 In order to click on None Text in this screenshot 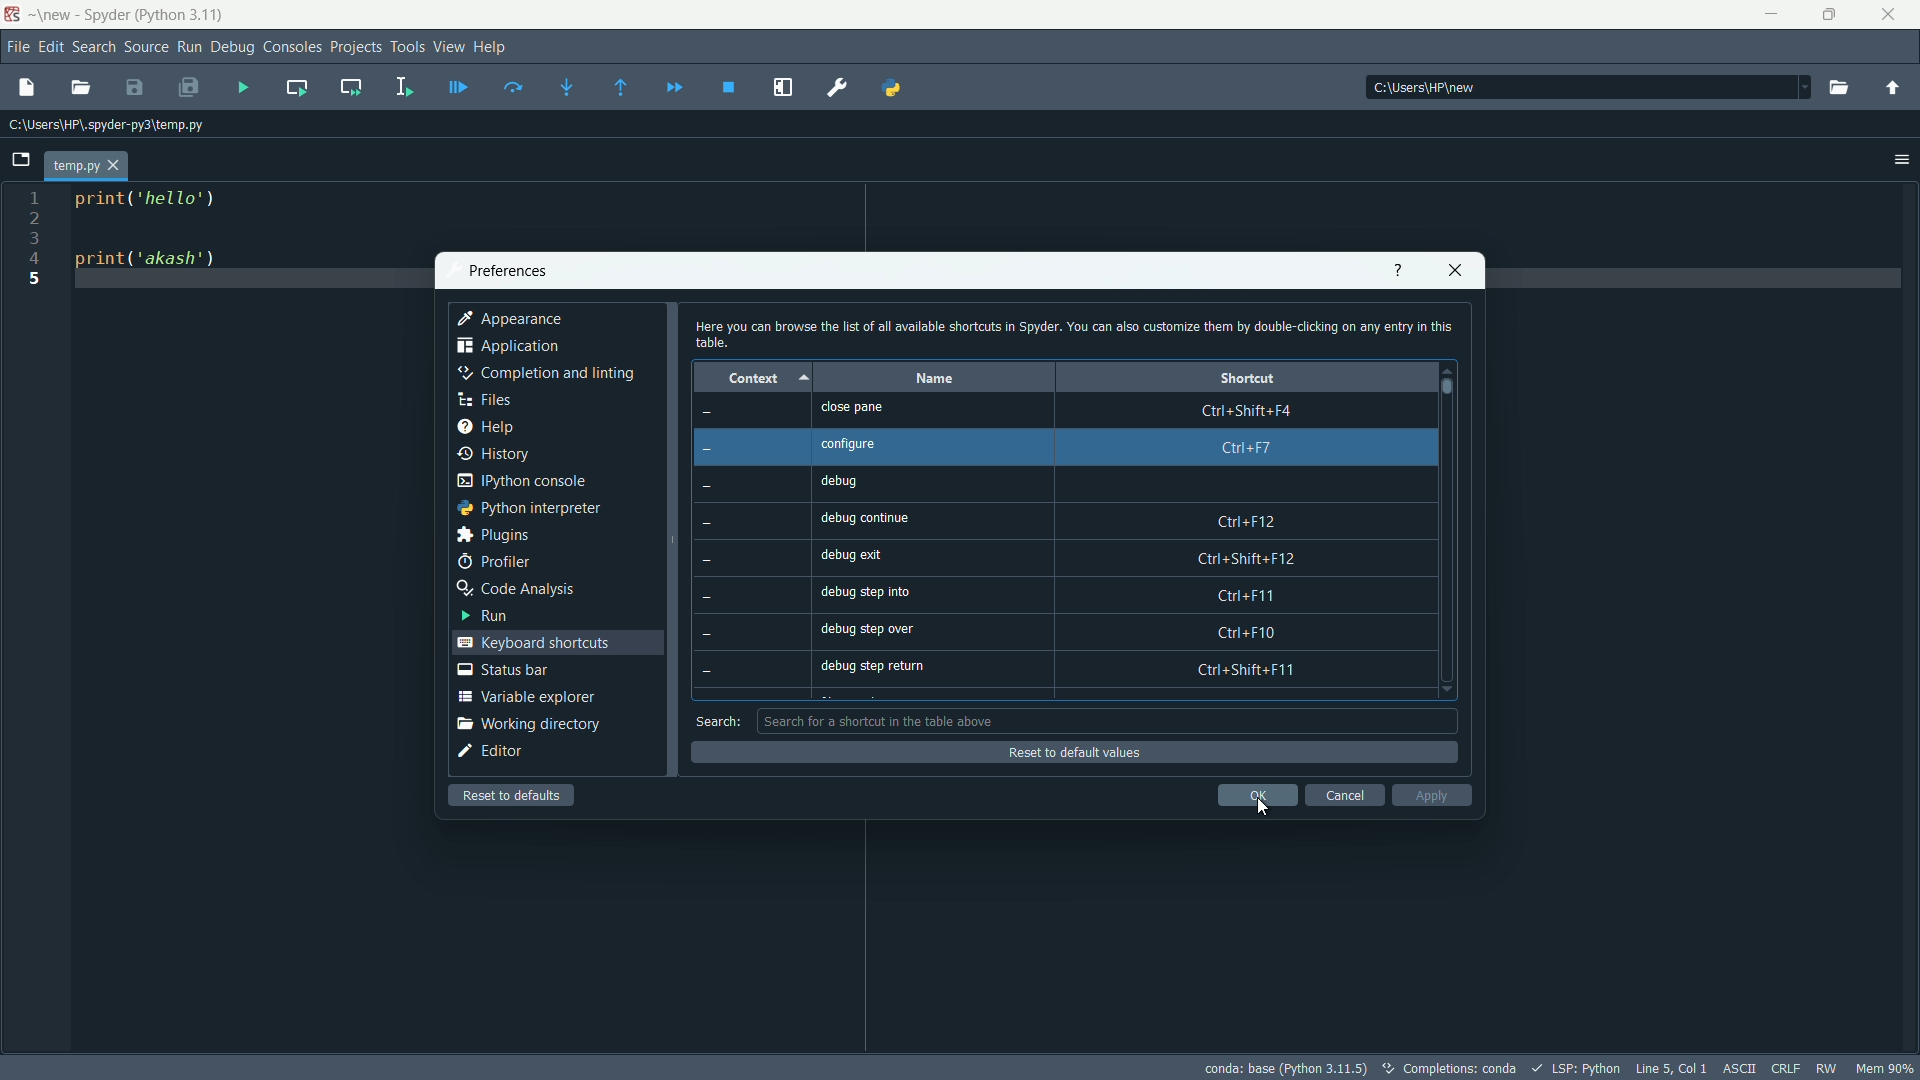, I will do `click(716, 550)`.